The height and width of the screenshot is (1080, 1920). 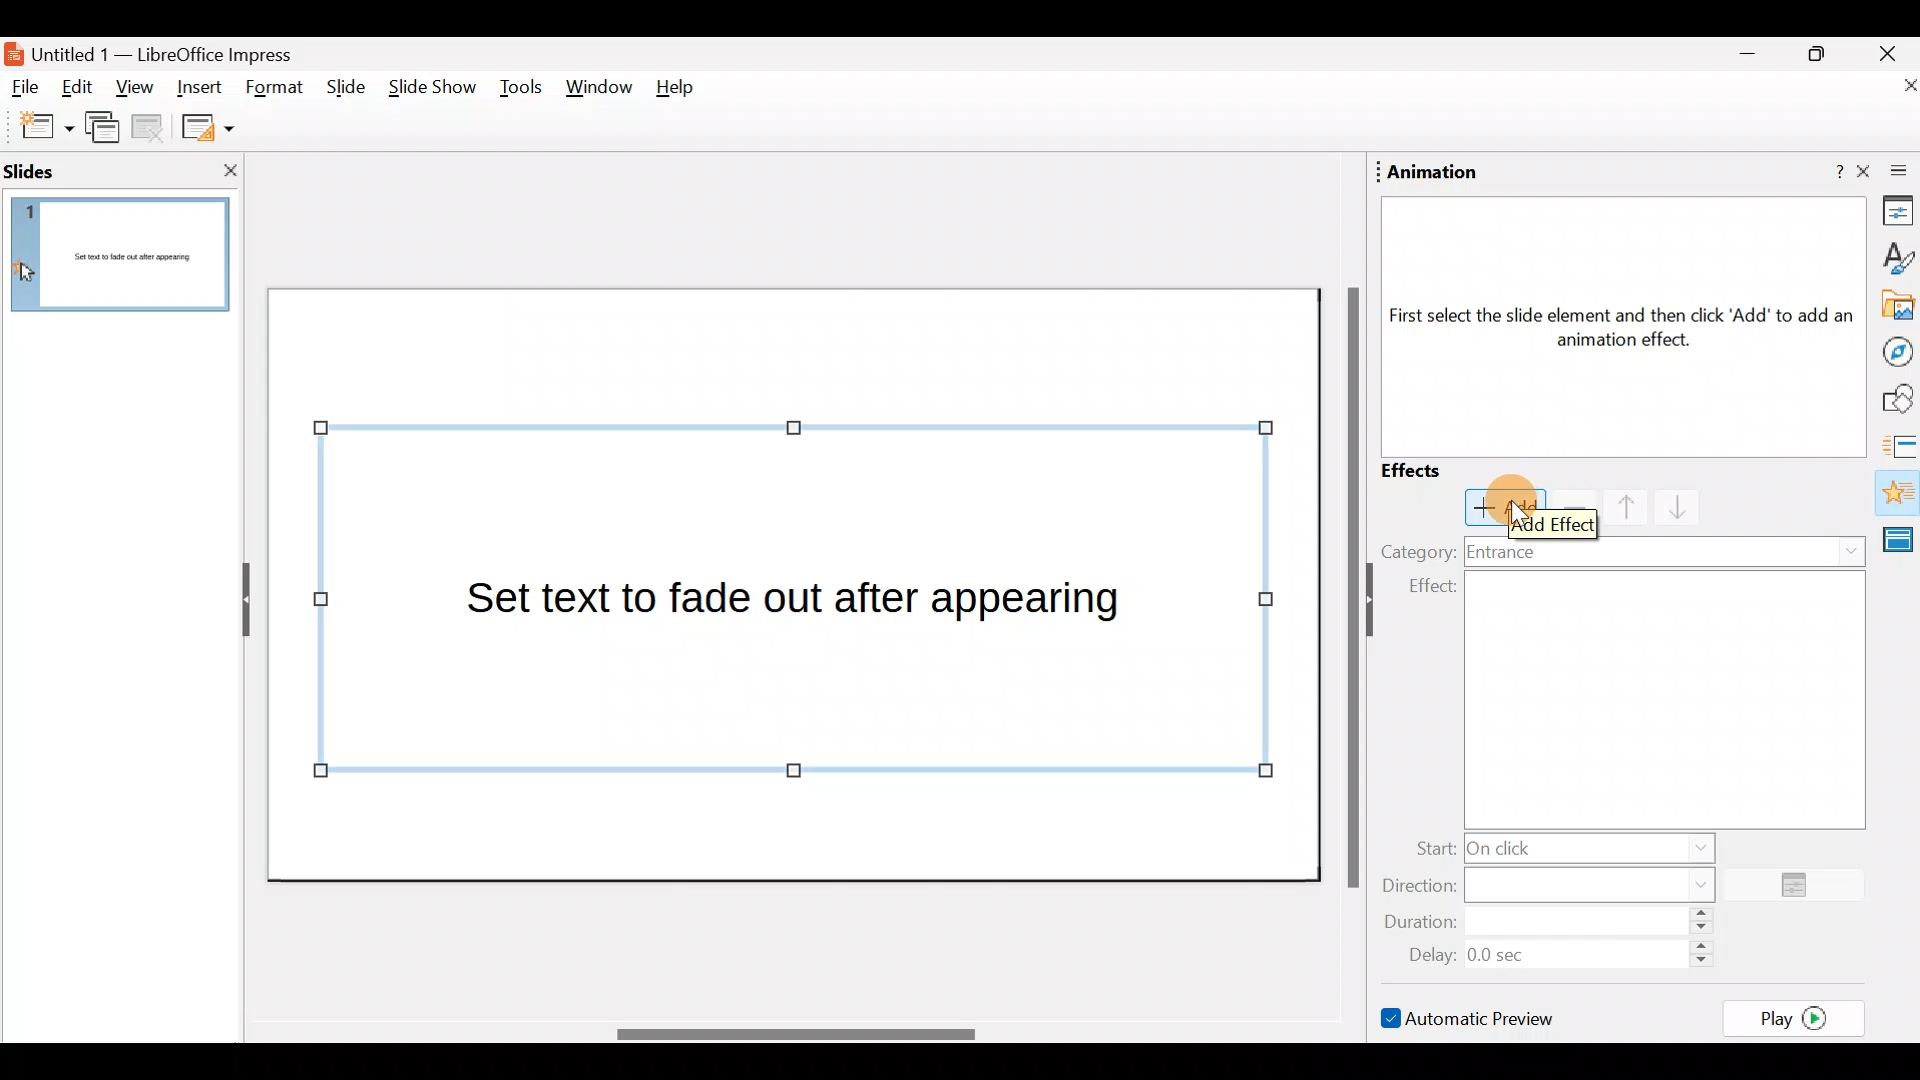 What do you see at coordinates (1800, 1017) in the screenshot?
I see `Play` at bounding box center [1800, 1017].